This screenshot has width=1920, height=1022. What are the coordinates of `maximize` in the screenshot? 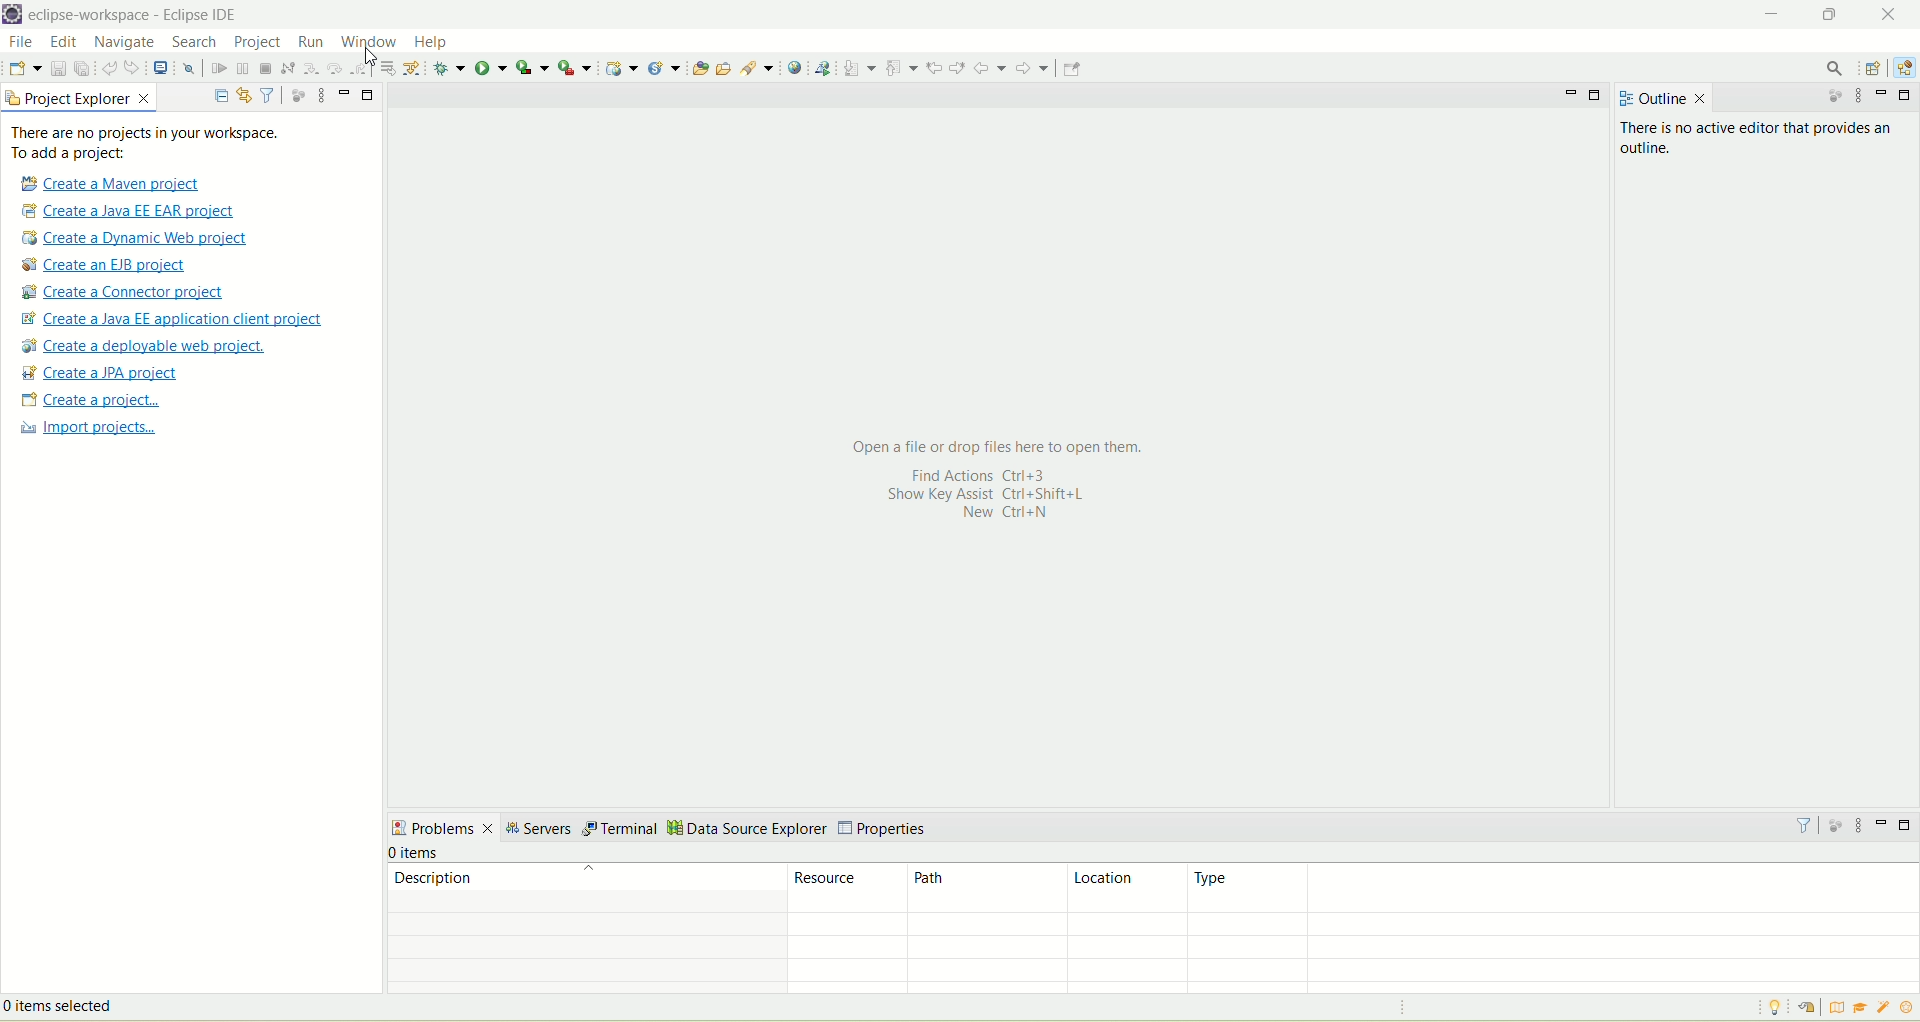 It's located at (1906, 825).